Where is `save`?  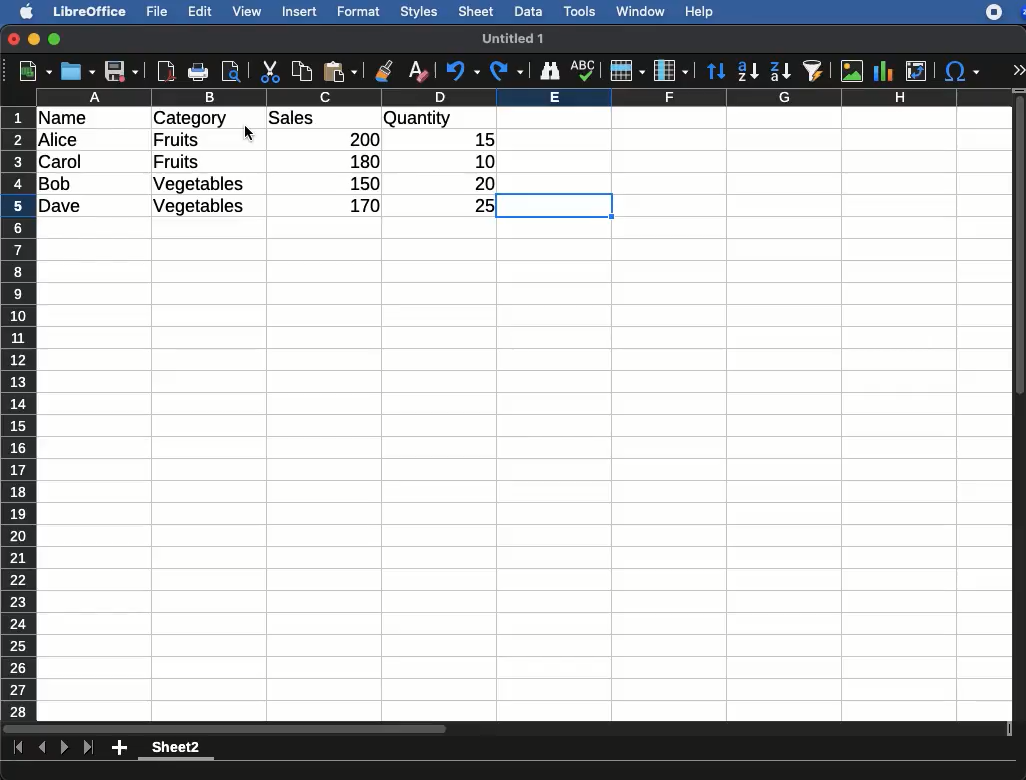 save is located at coordinates (79, 71).